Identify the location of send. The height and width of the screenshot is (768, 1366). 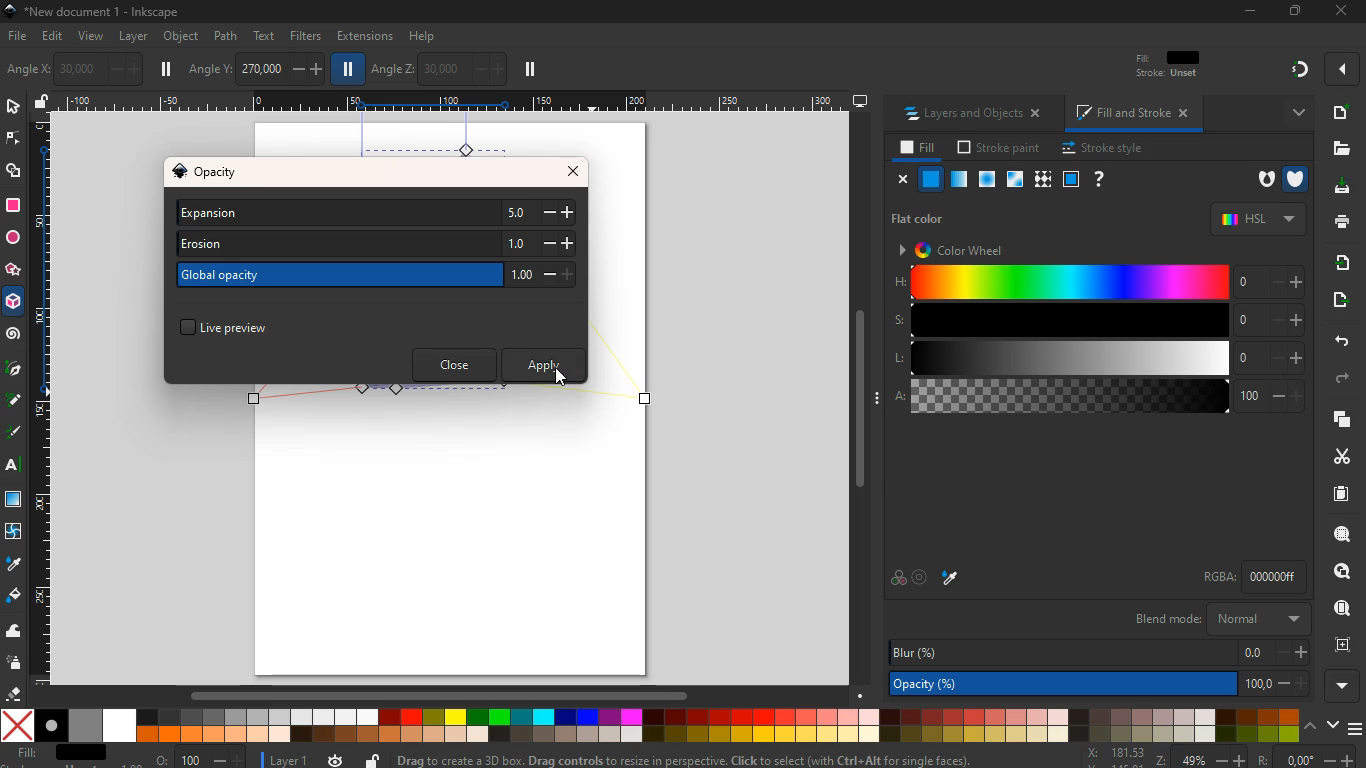
(1335, 300).